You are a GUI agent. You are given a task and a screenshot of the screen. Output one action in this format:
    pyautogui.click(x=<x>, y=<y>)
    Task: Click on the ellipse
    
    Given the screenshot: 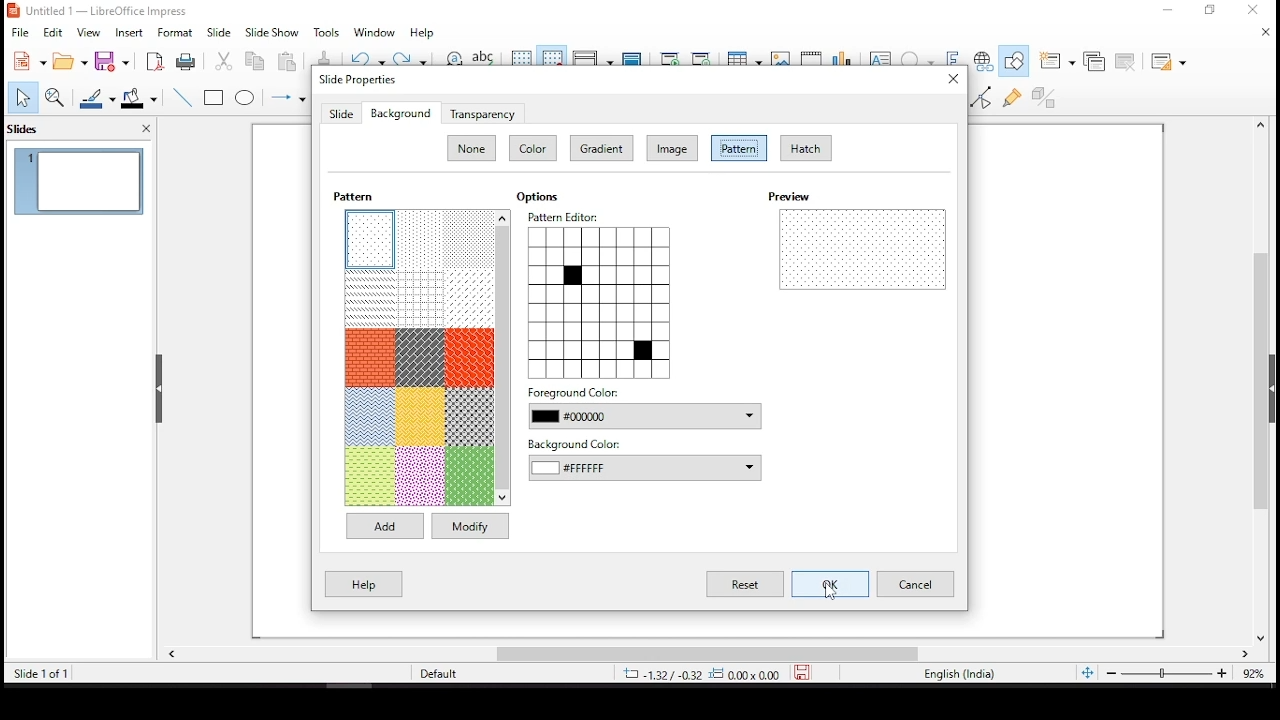 What is the action you would take?
    pyautogui.click(x=247, y=98)
    